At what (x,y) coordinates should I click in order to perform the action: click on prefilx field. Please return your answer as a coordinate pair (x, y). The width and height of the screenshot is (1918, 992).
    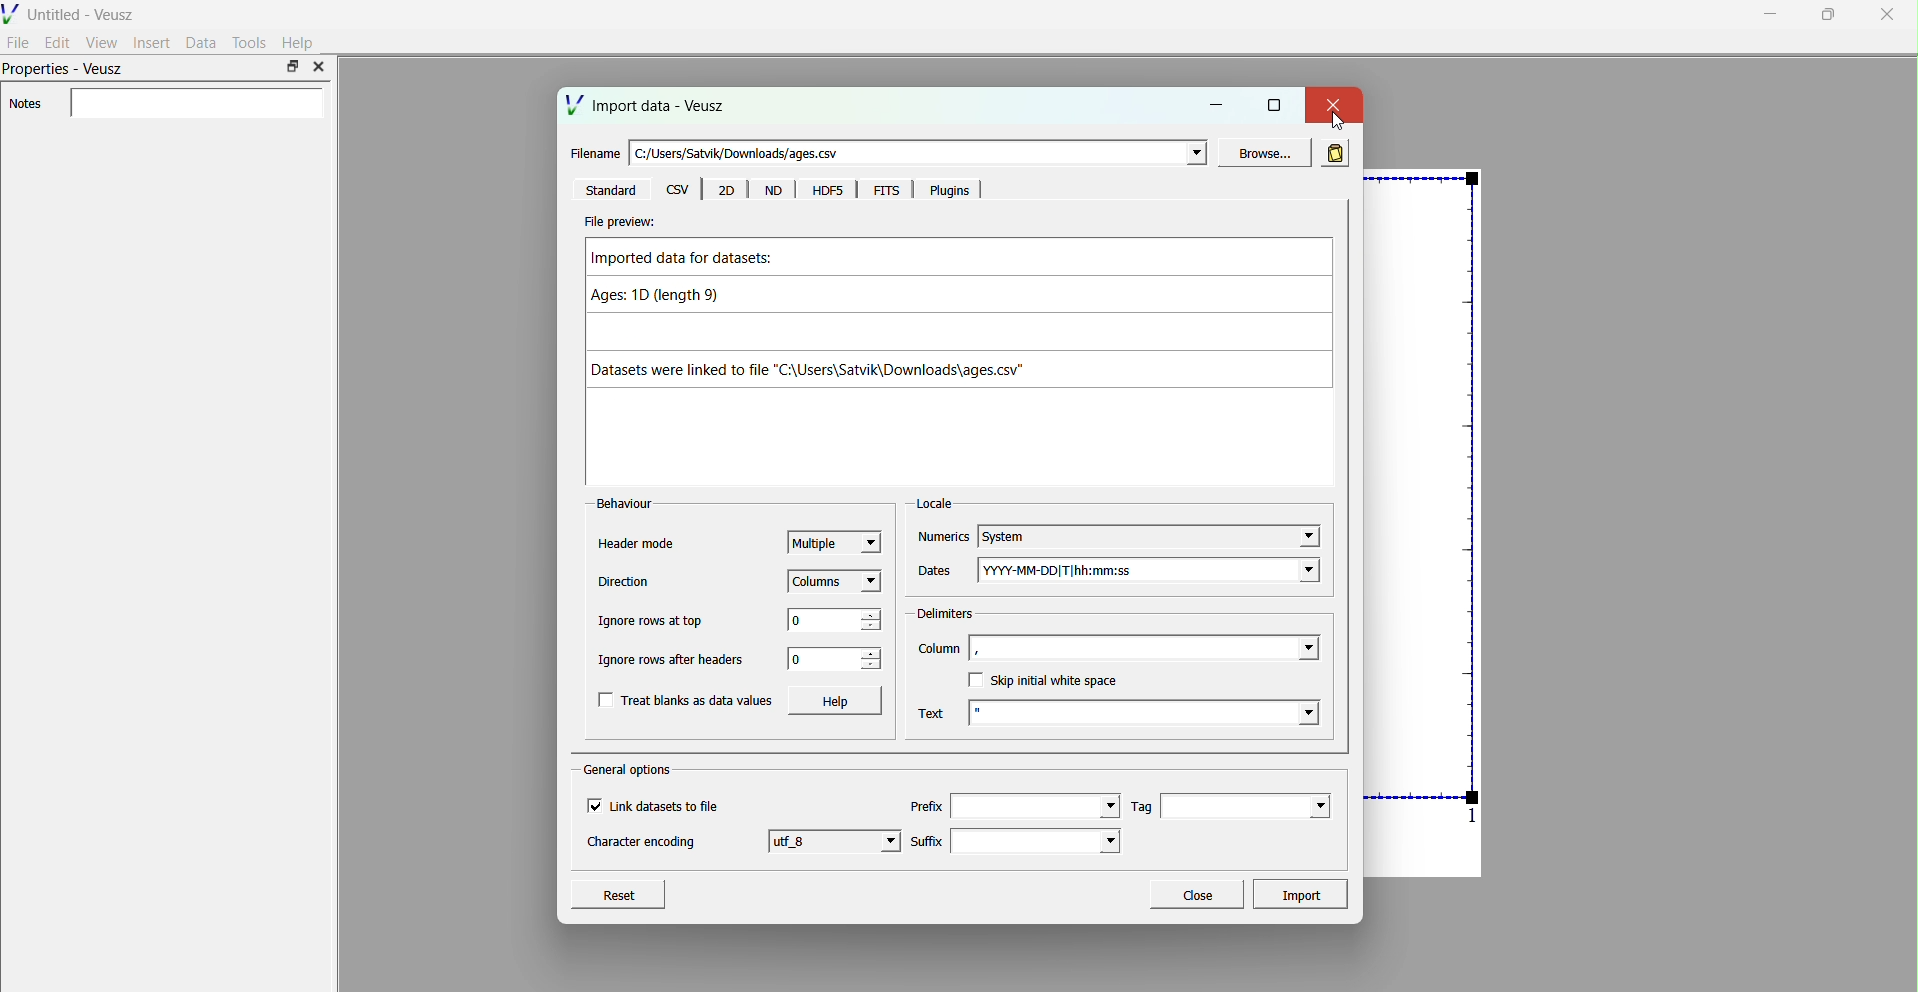
    Looking at the image, I should click on (1033, 806).